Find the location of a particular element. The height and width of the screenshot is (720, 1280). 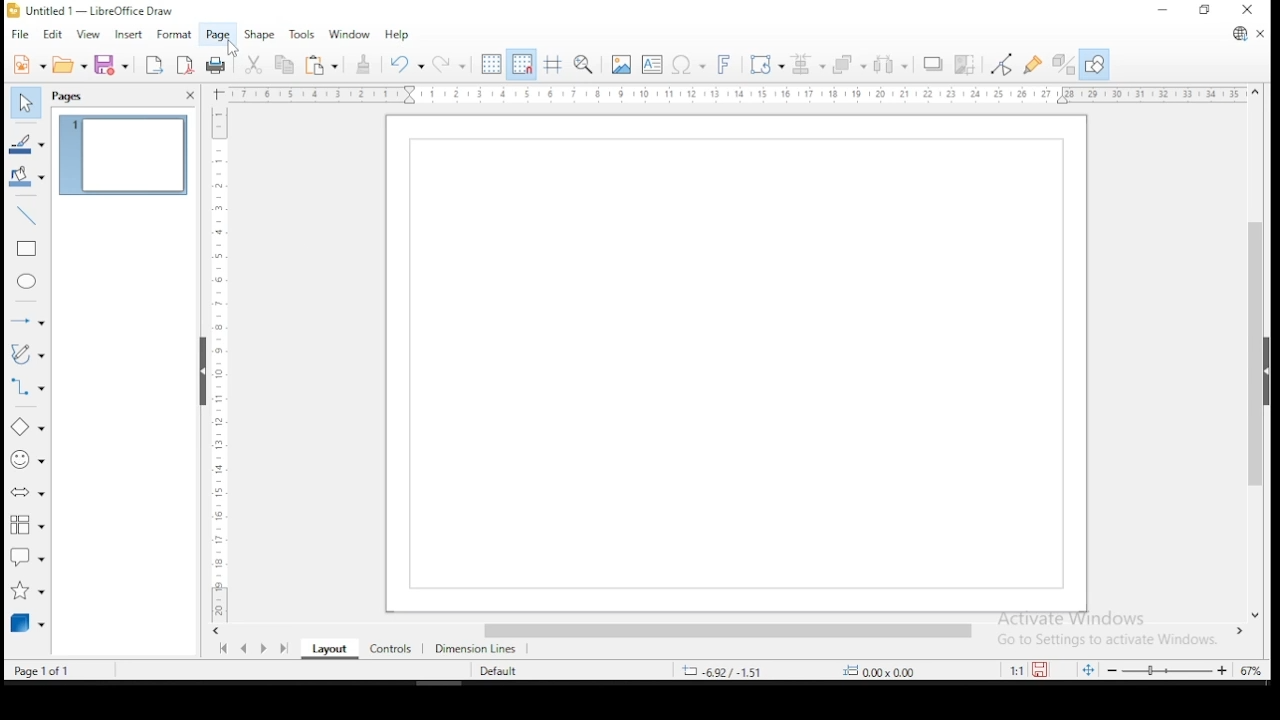

simple shapes is located at coordinates (28, 431).